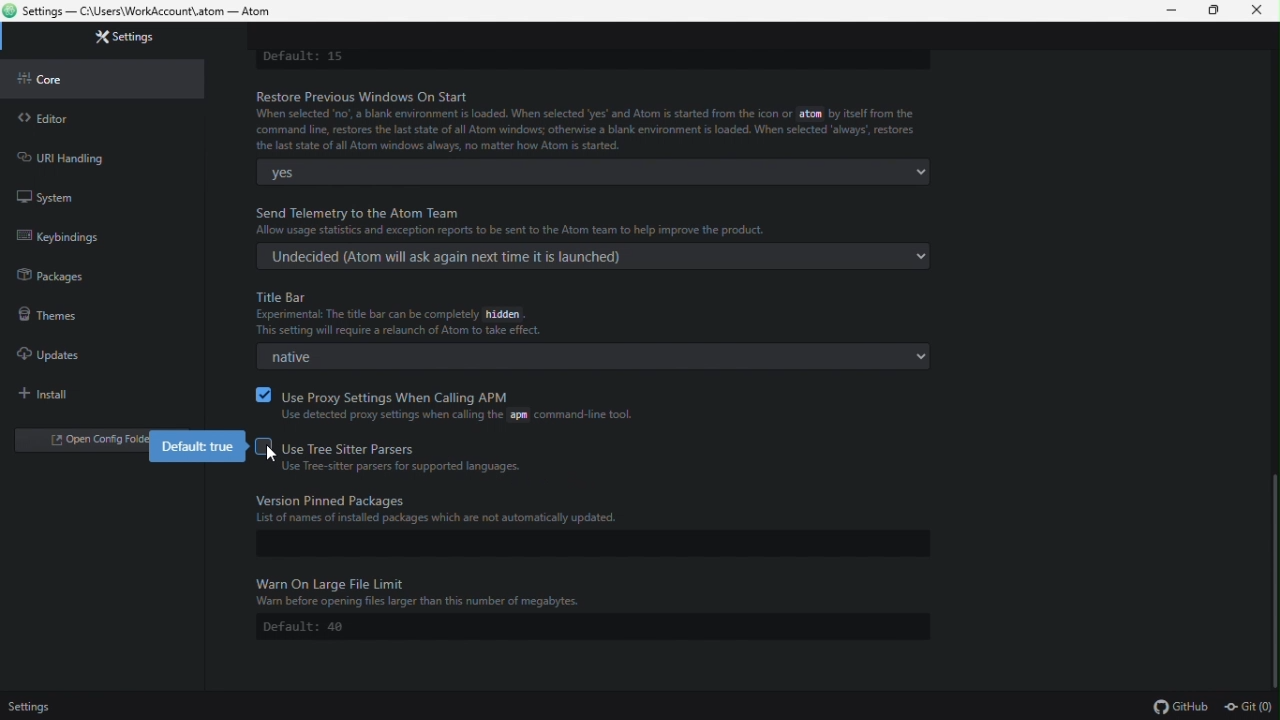 The height and width of the screenshot is (720, 1280). I want to click on close, so click(1262, 11).